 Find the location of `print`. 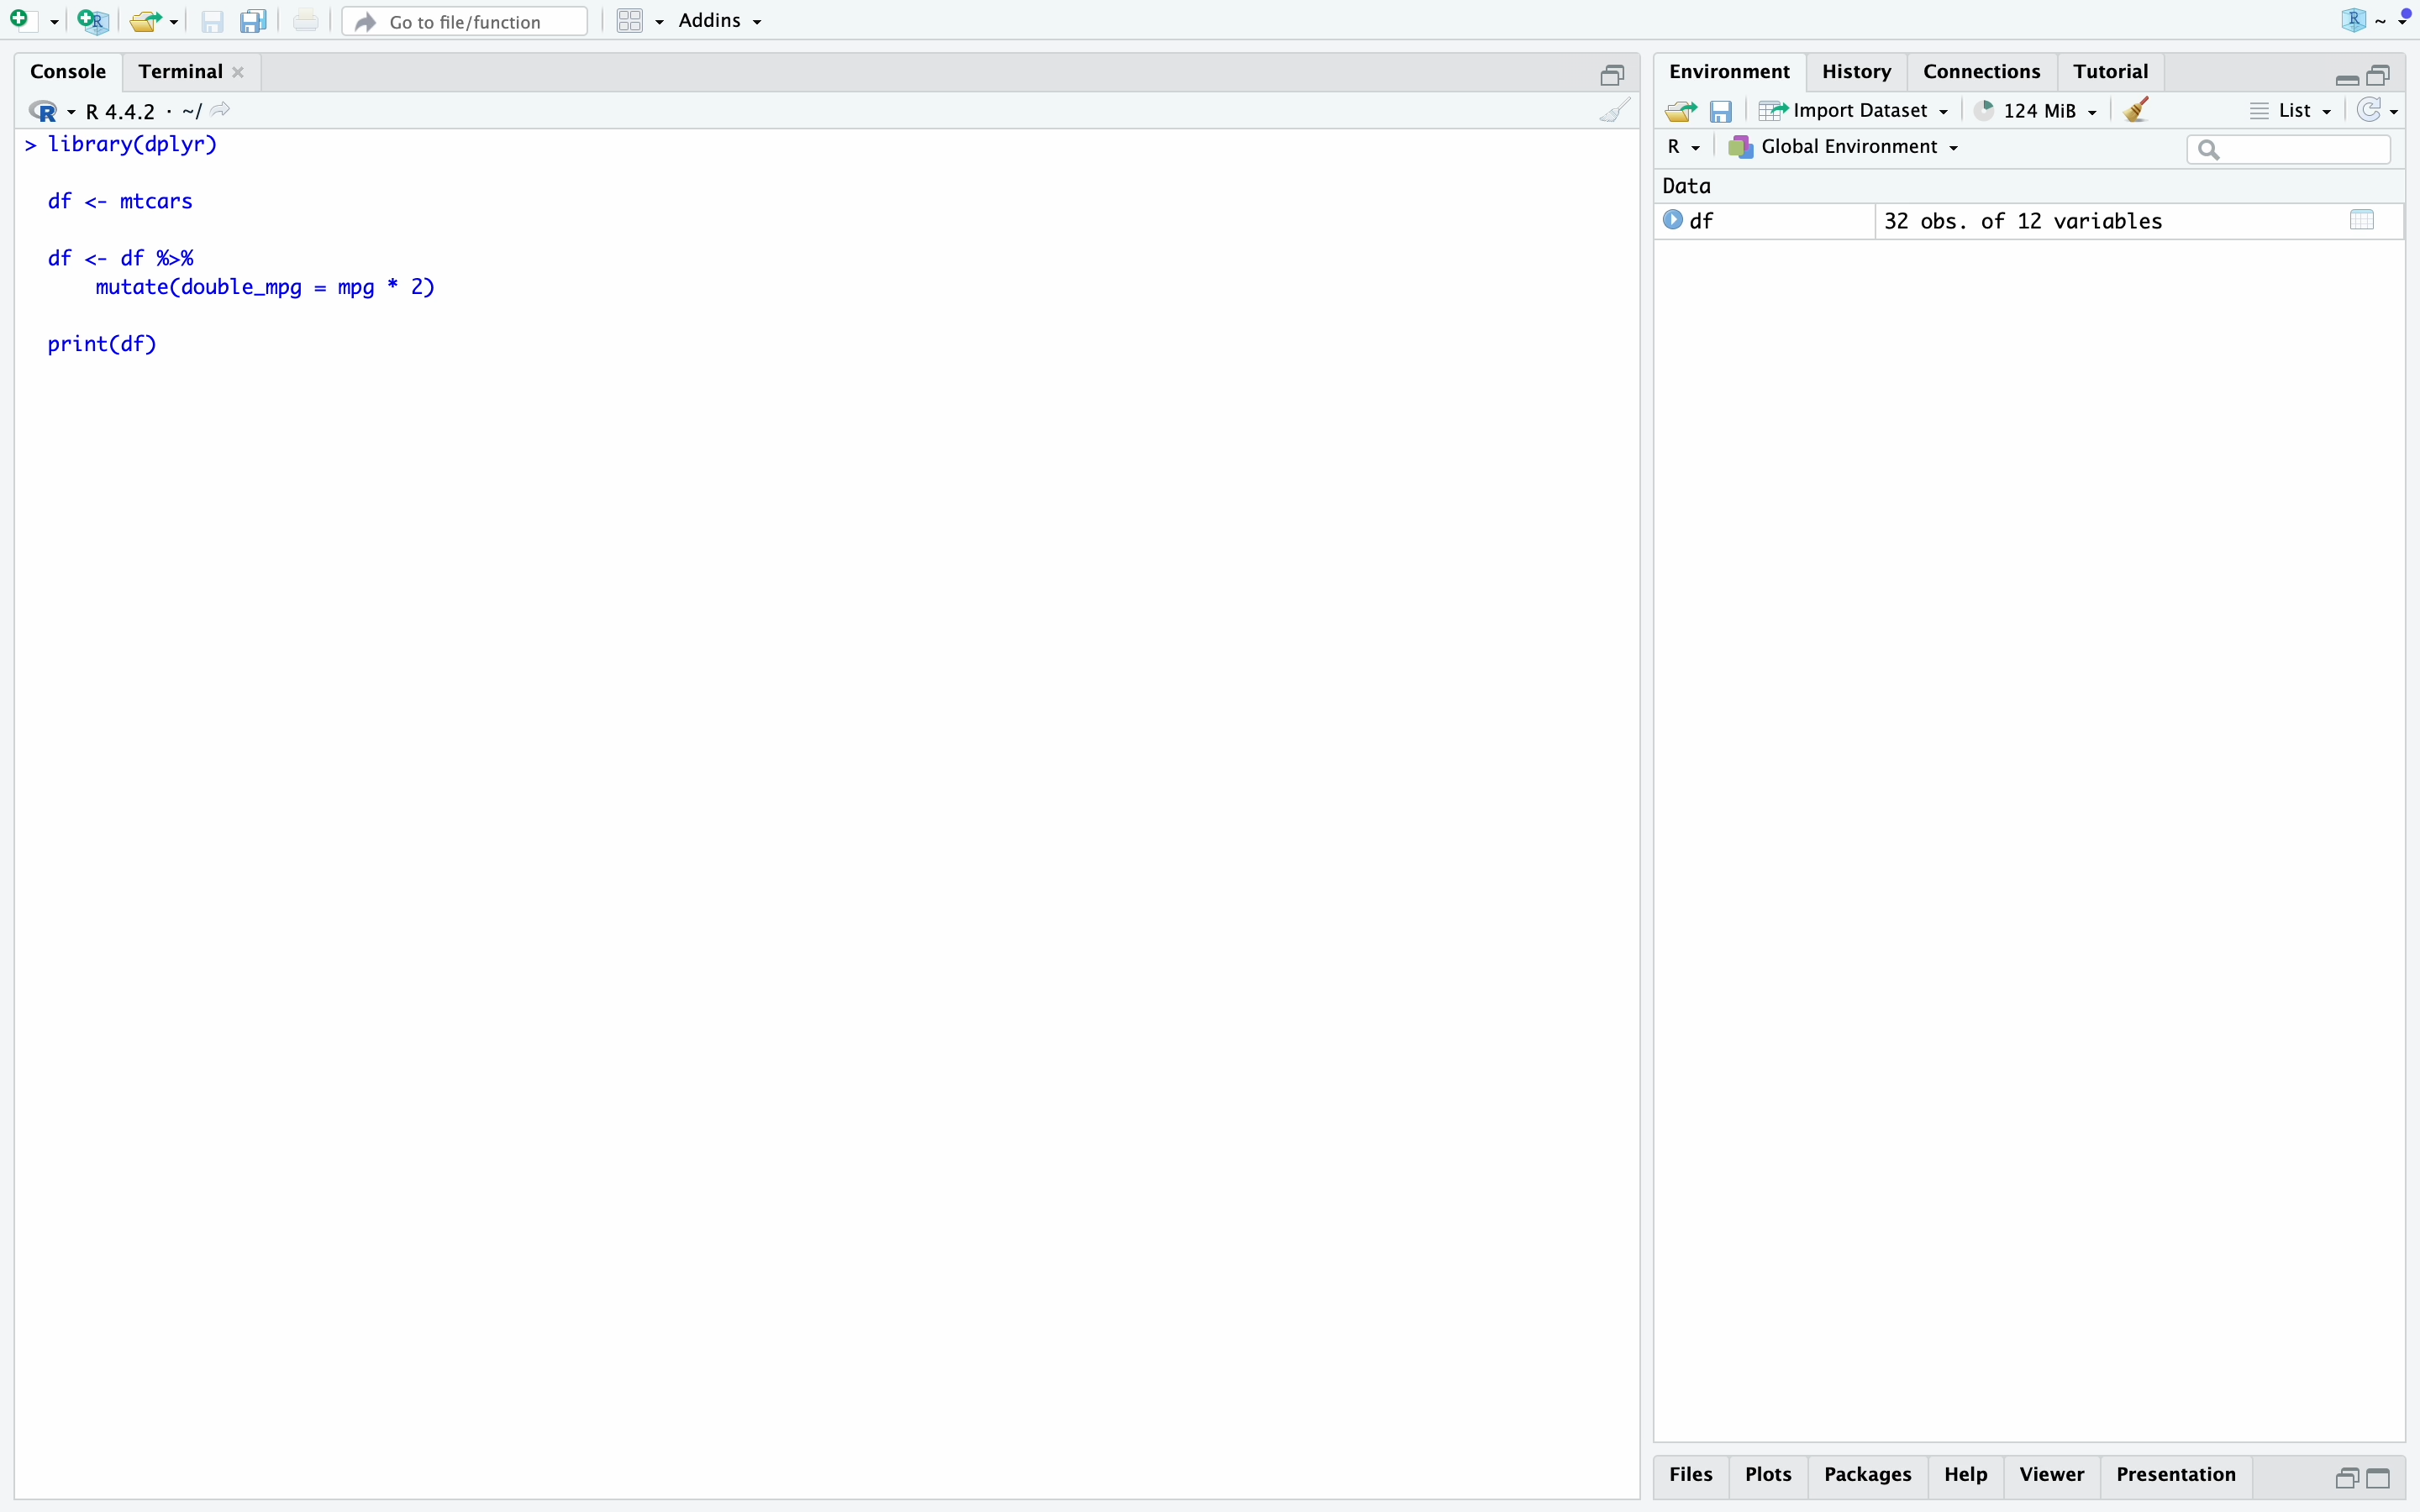

print is located at coordinates (306, 19).